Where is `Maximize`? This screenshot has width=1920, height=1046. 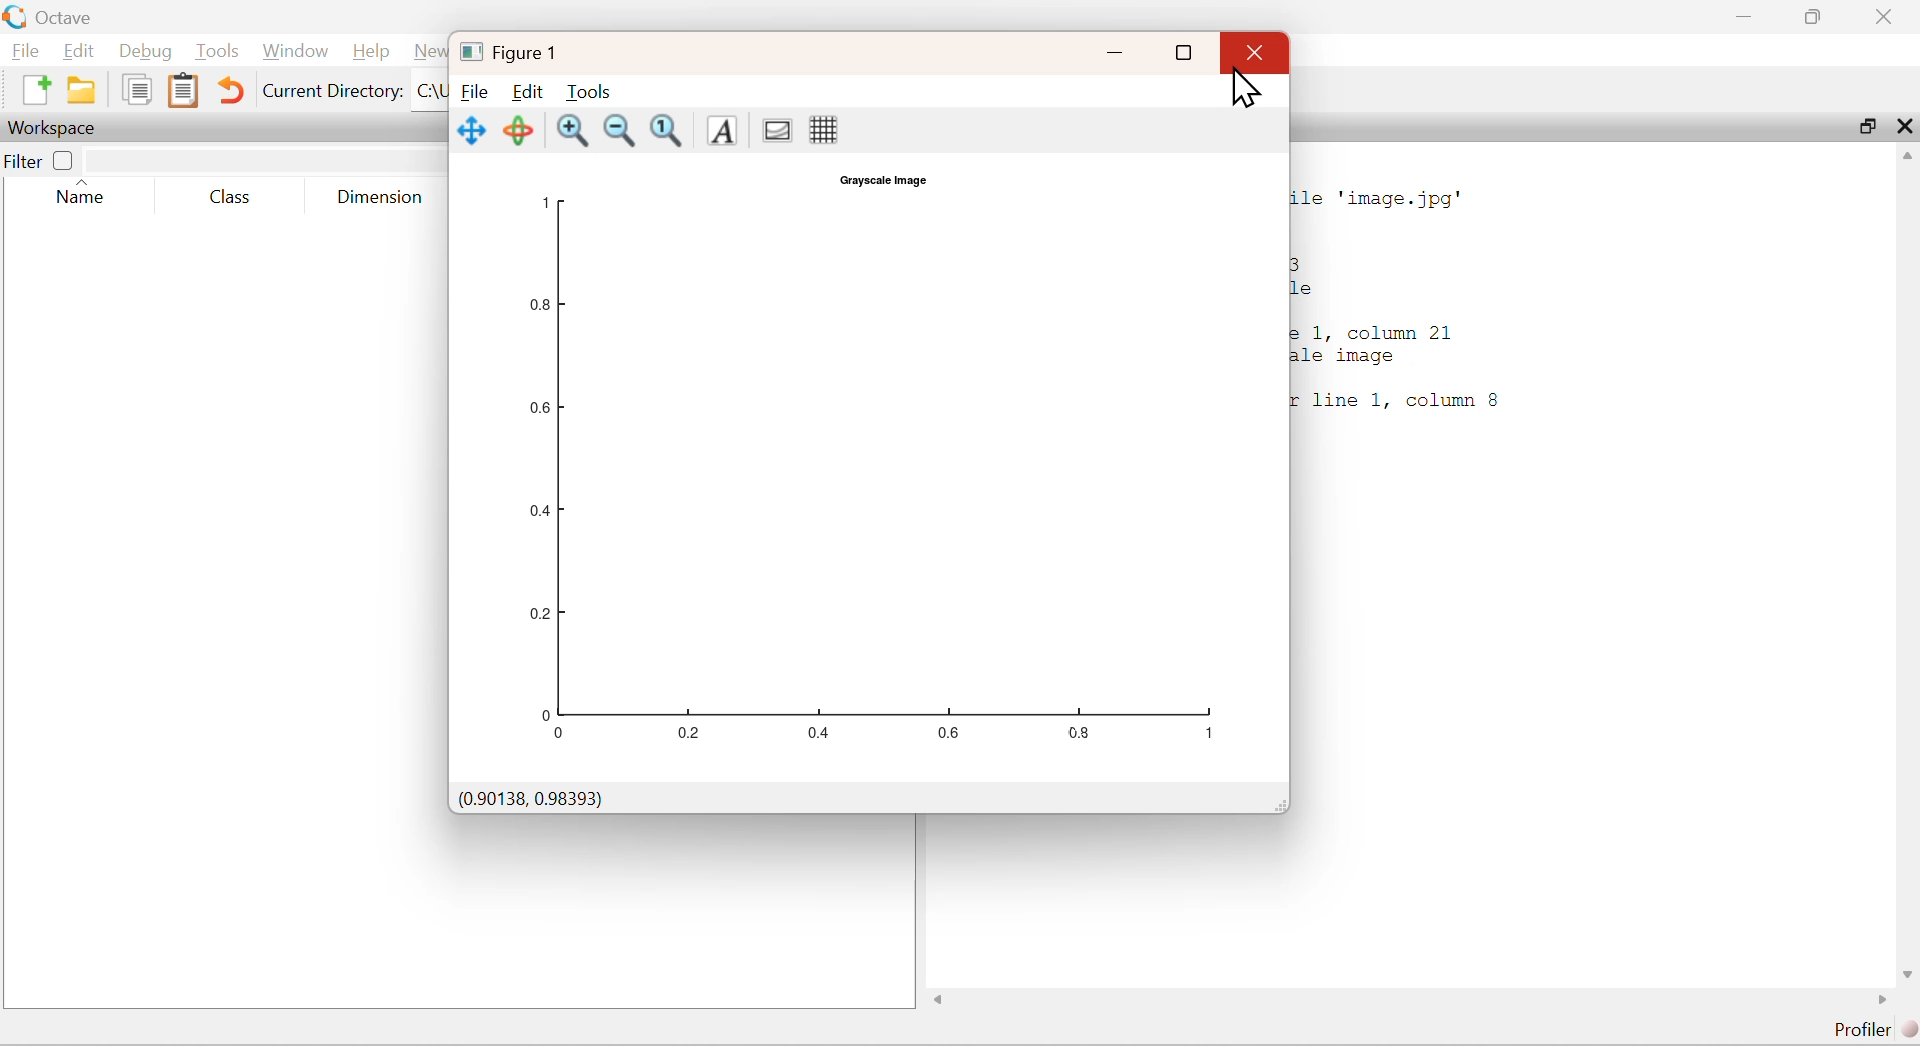
Maximize is located at coordinates (1866, 129).